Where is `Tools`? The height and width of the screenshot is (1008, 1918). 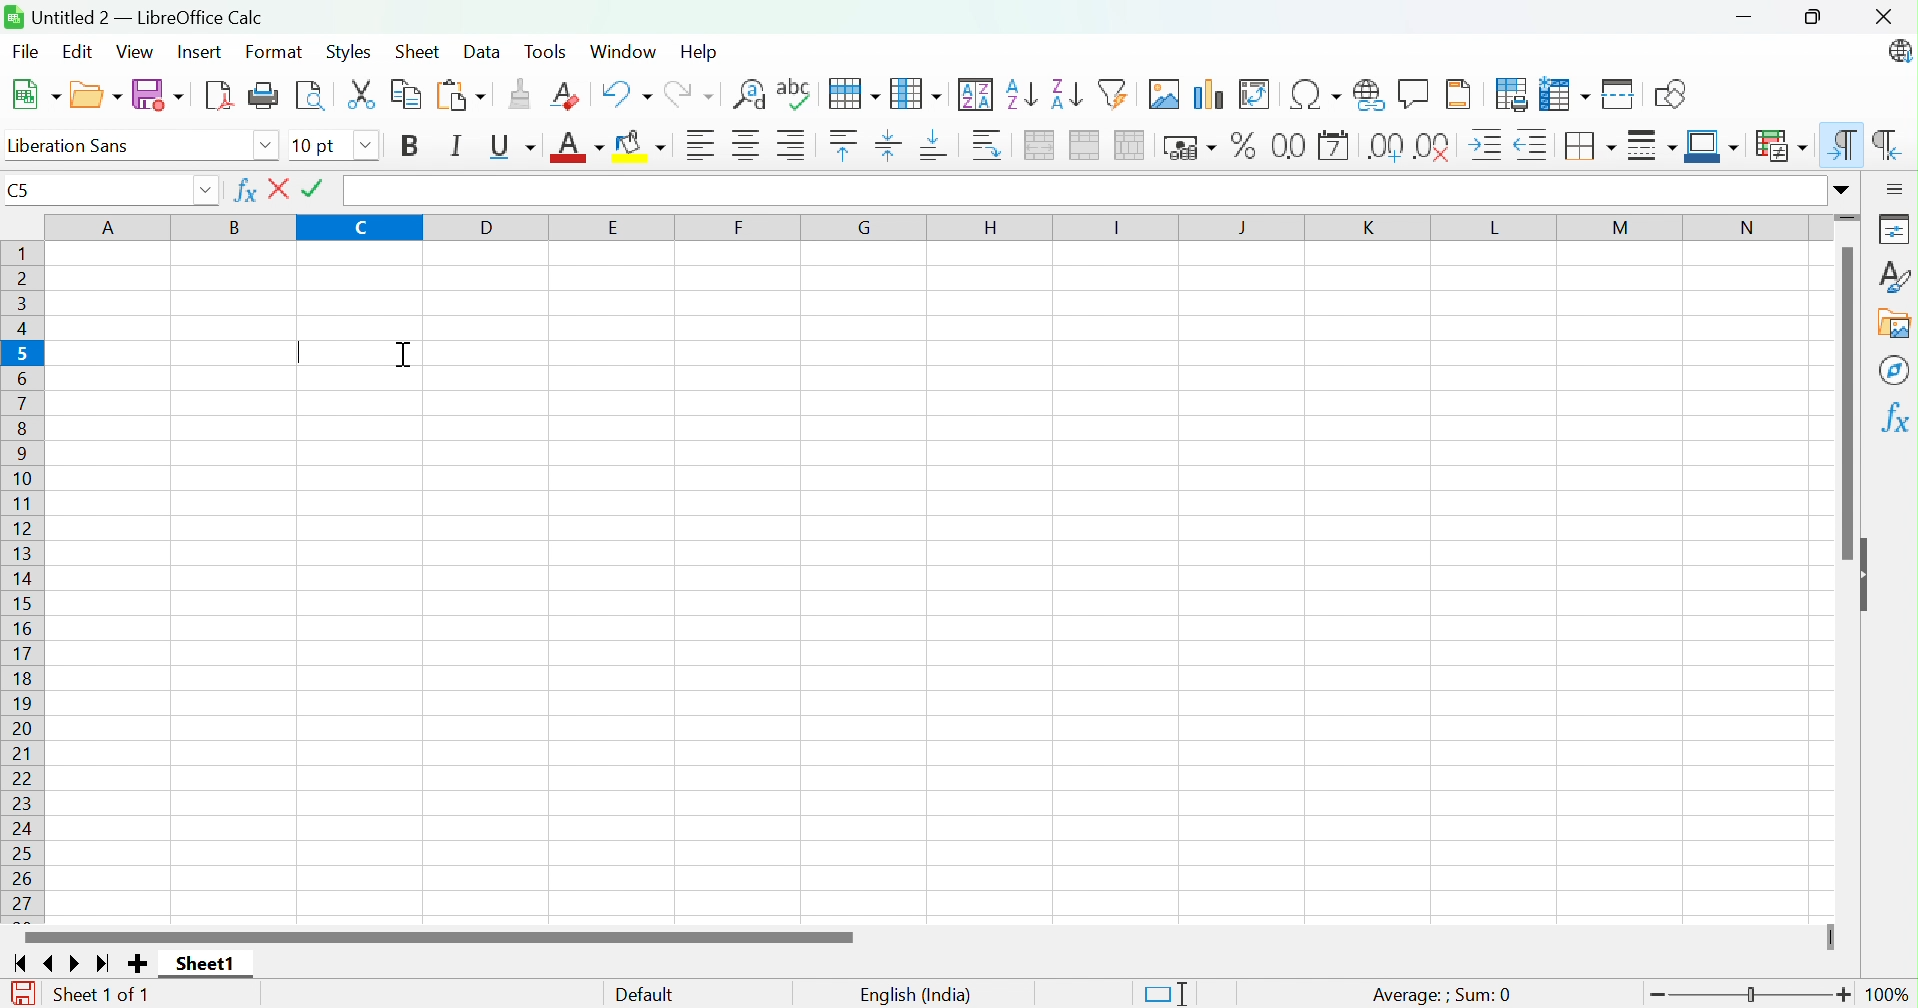 Tools is located at coordinates (550, 52).